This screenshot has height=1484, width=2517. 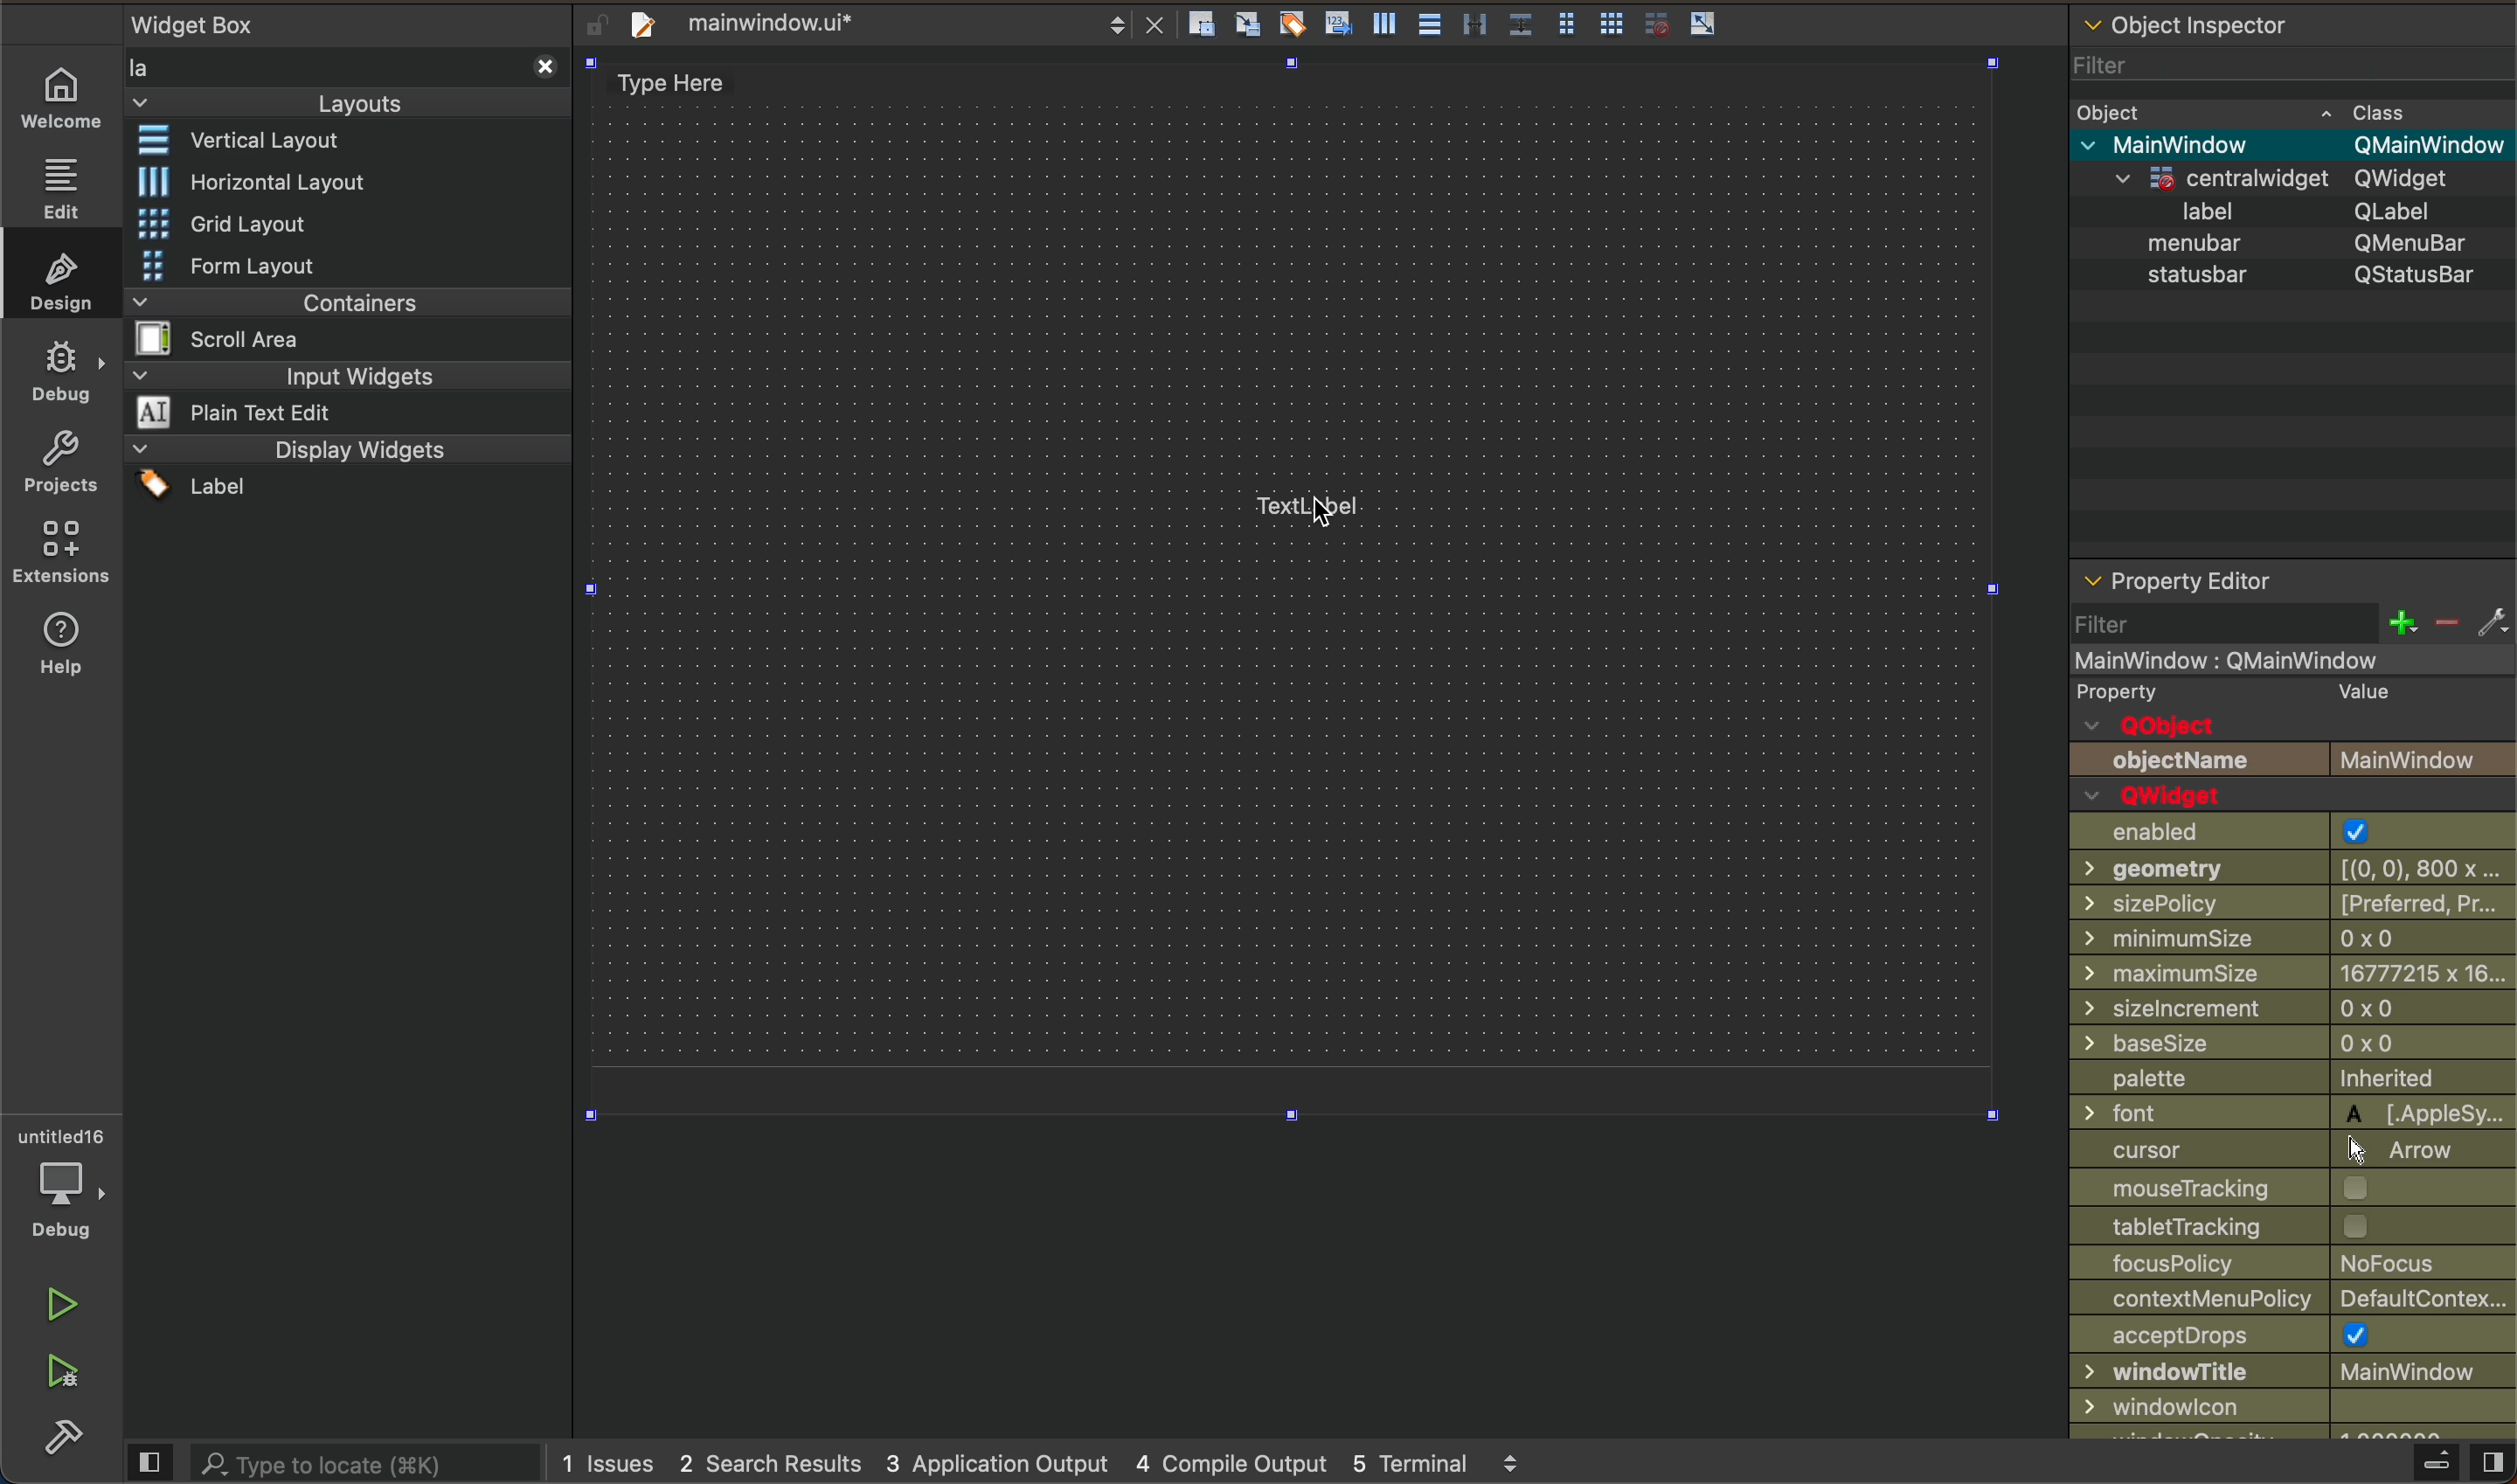 I want to click on q object, so click(x=2197, y=727).